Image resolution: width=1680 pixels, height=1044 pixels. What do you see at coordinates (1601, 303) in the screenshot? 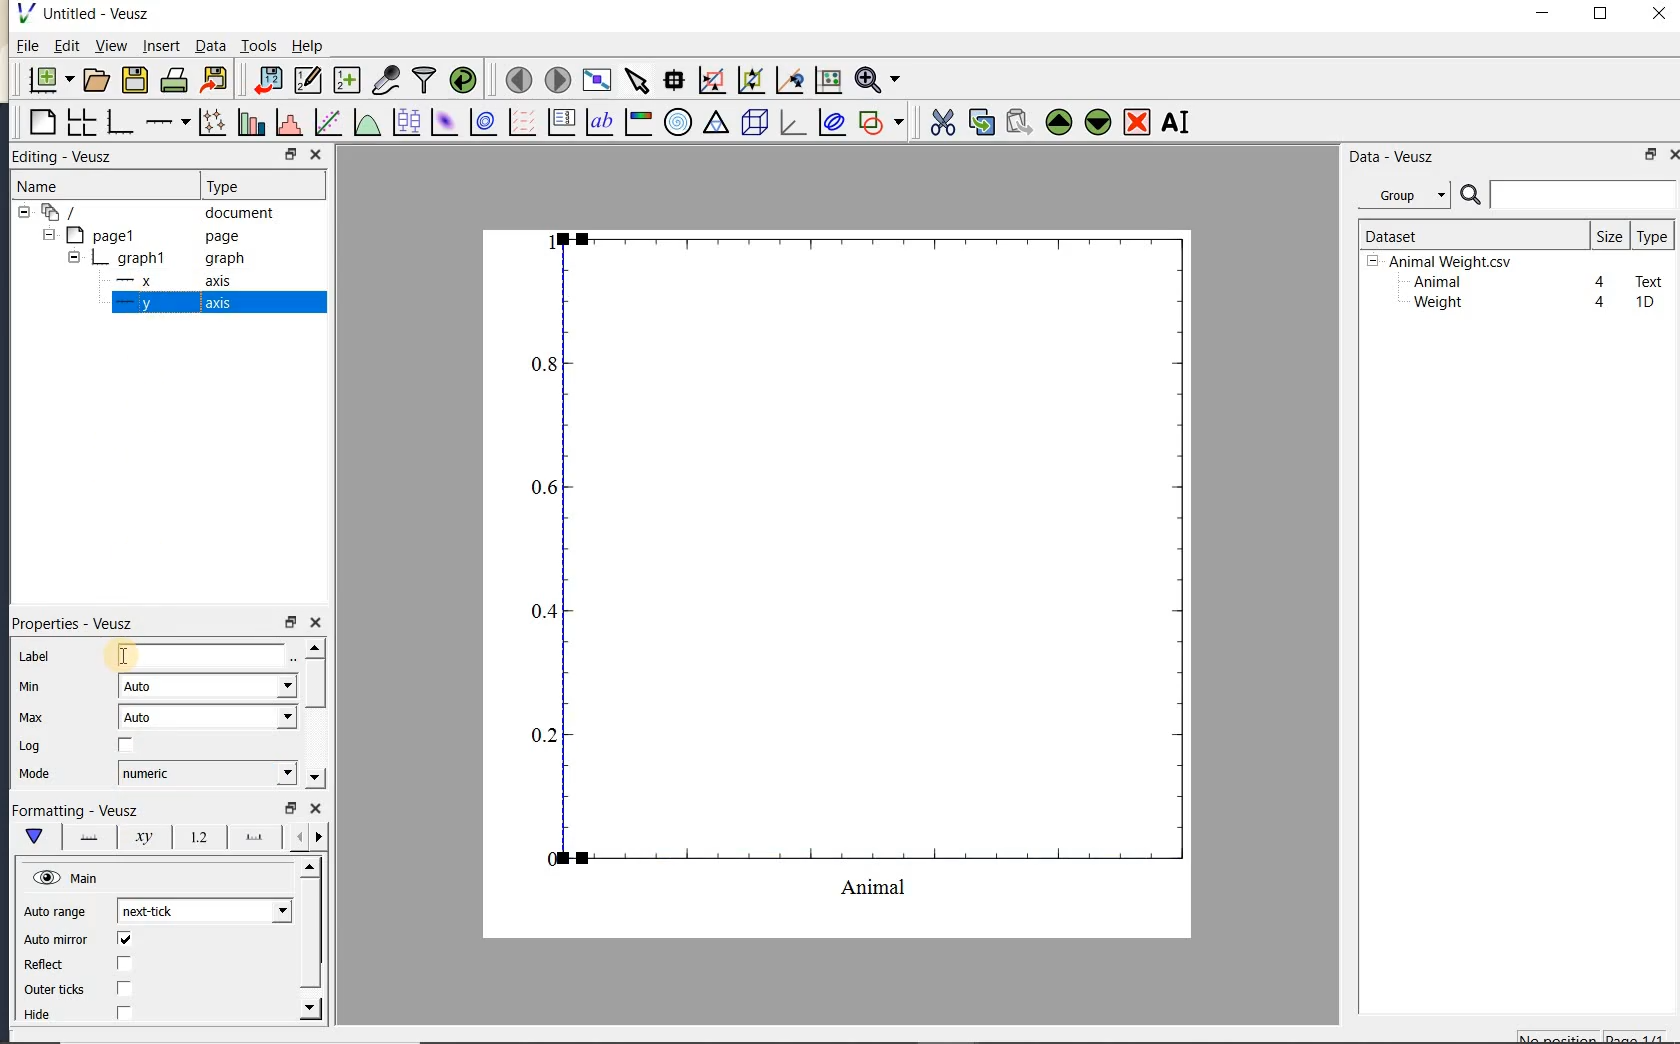
I see `4` at bounding box center [1601, 303].